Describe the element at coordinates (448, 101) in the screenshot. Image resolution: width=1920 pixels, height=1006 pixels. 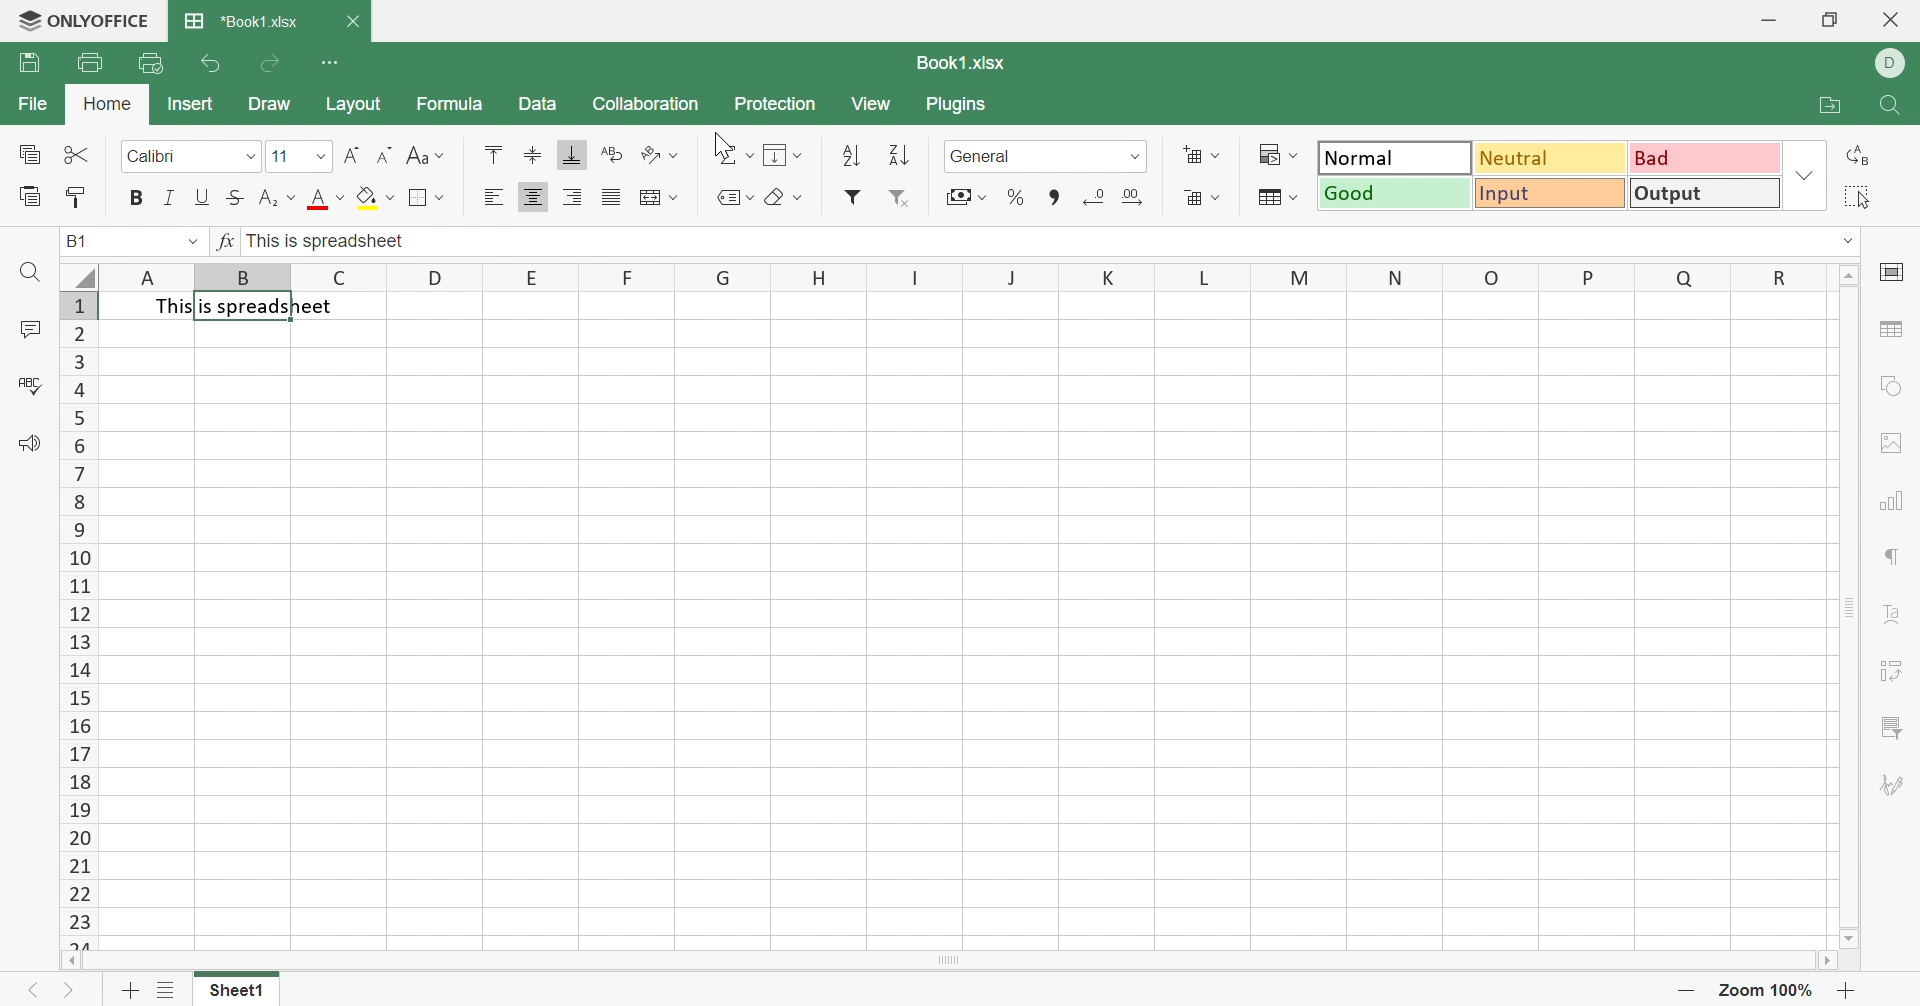
I see `Formula` at that location.